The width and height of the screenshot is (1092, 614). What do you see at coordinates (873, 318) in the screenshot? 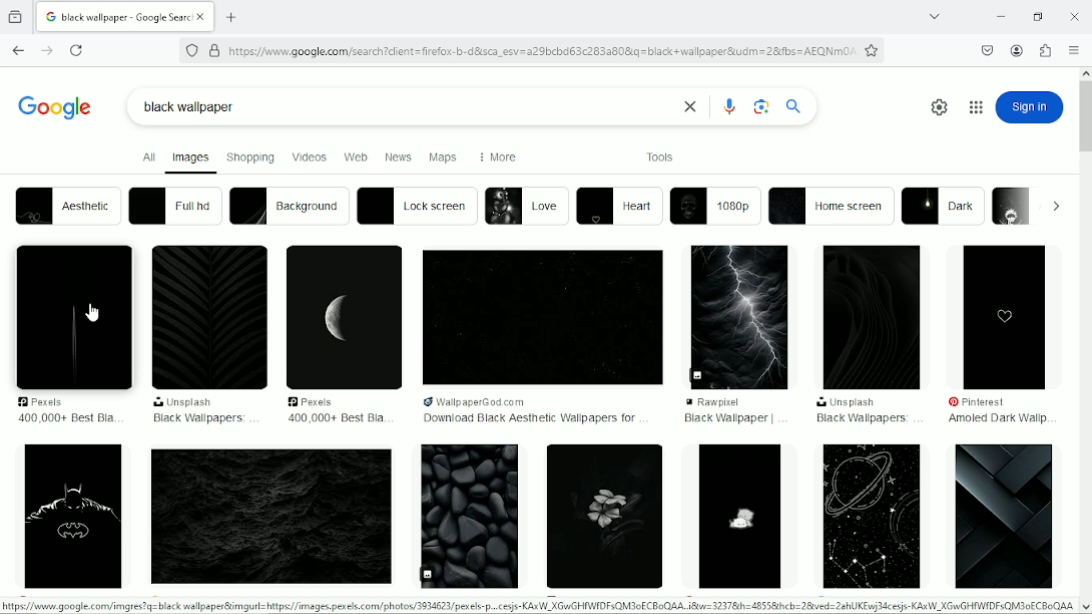
I see `black image` at bounding box center [873, 318].